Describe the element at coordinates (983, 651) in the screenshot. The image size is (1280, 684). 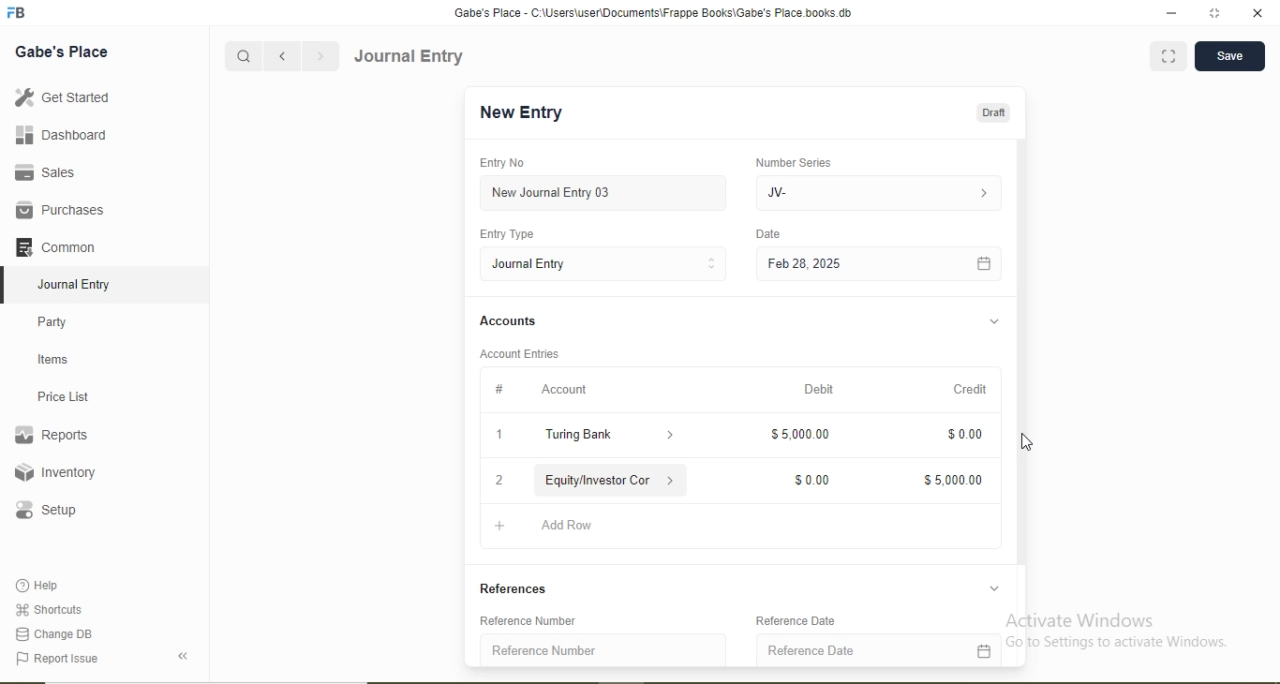
I see `Calendar` at that location.